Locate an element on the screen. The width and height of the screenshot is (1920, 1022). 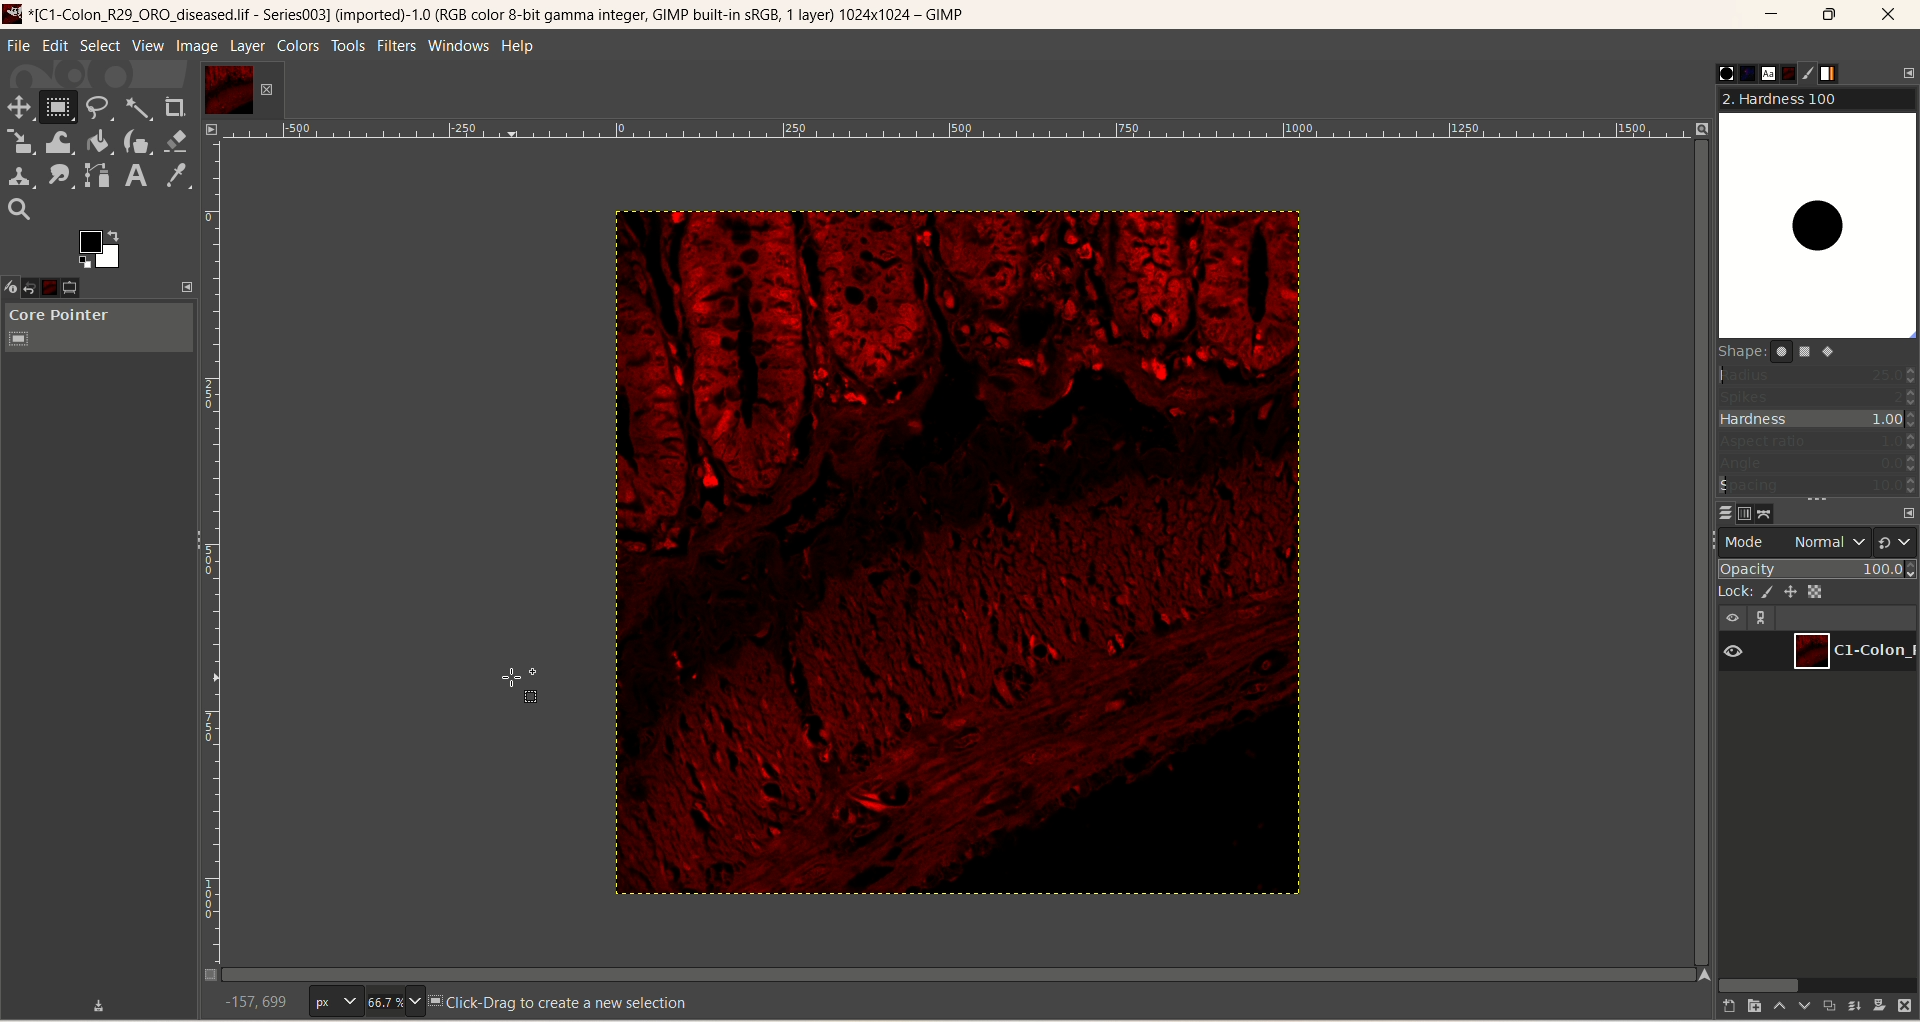
delete this layer is located at coordinates (1905, 1006).